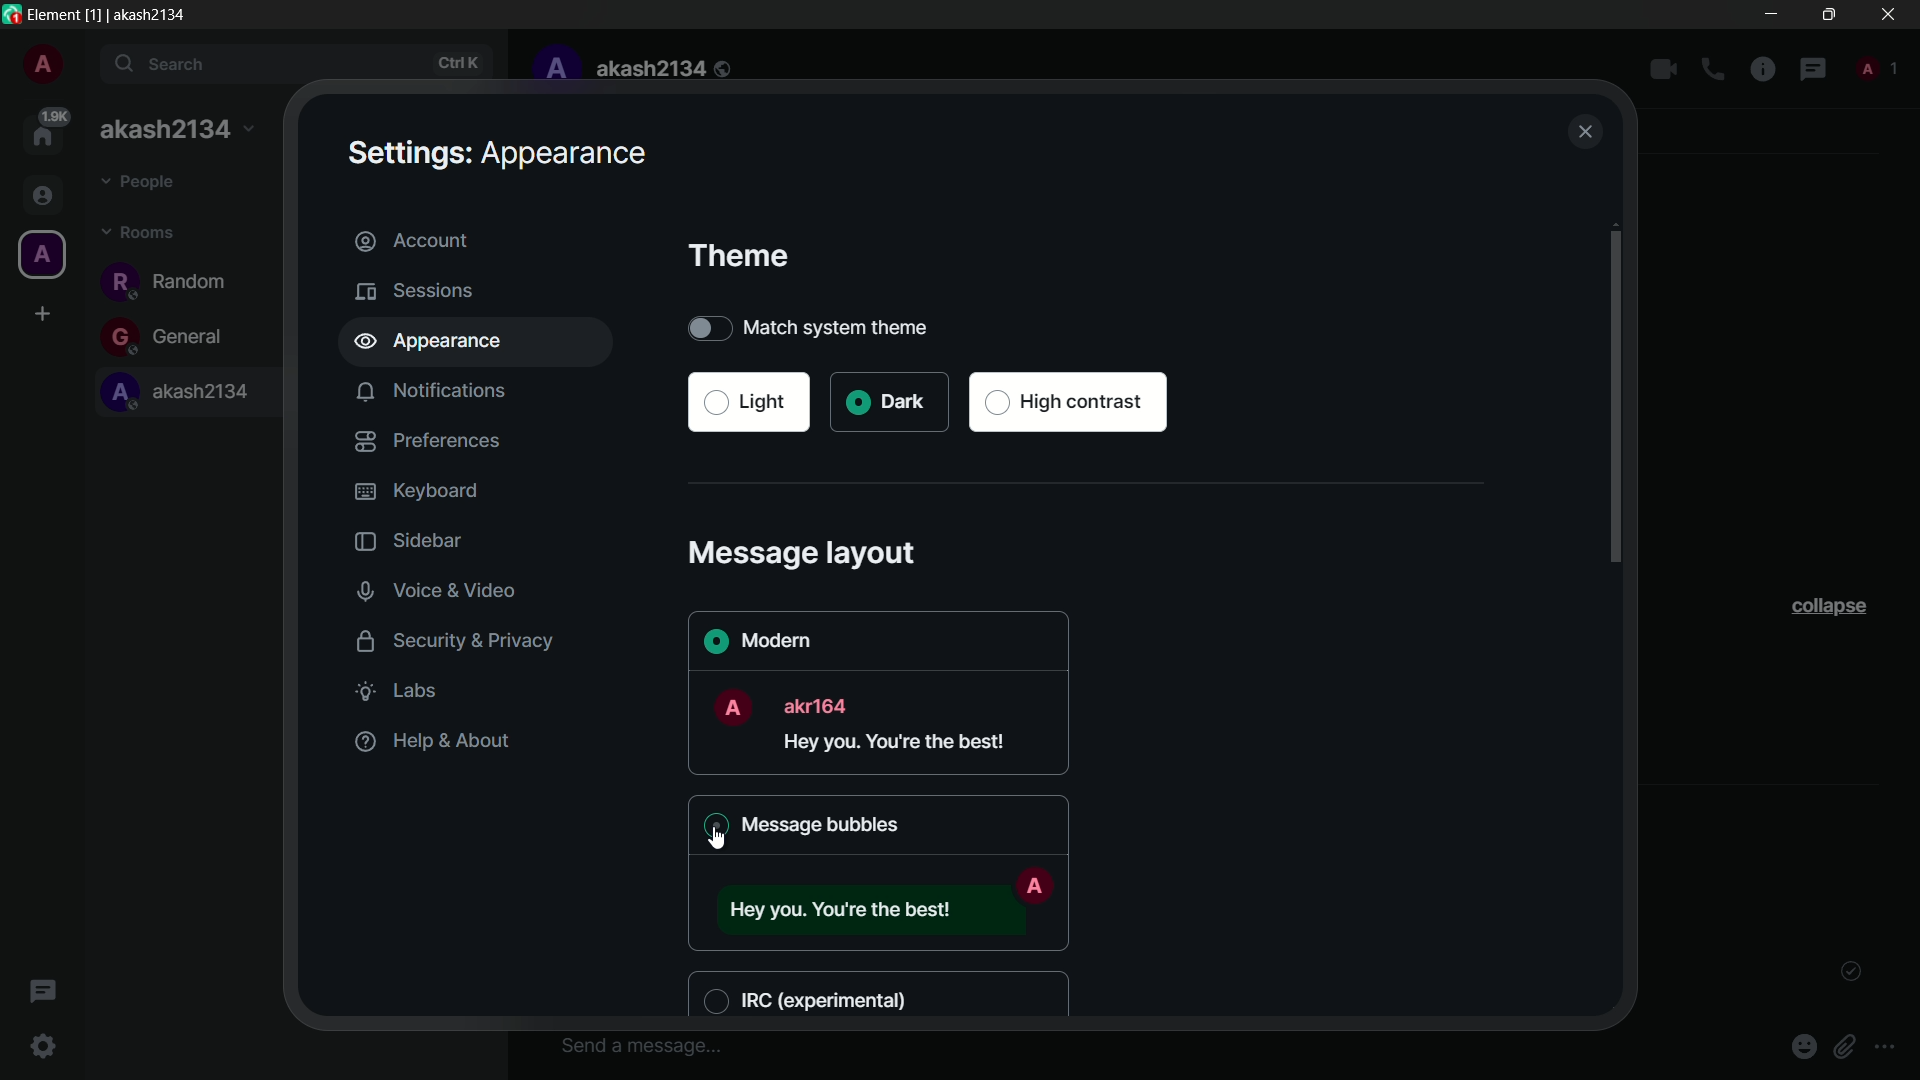 This screenshot has width=1920, height=1080. Describe the element at coordinates (1034, 885) in the screenshot. I see `Profile icon` at that location.